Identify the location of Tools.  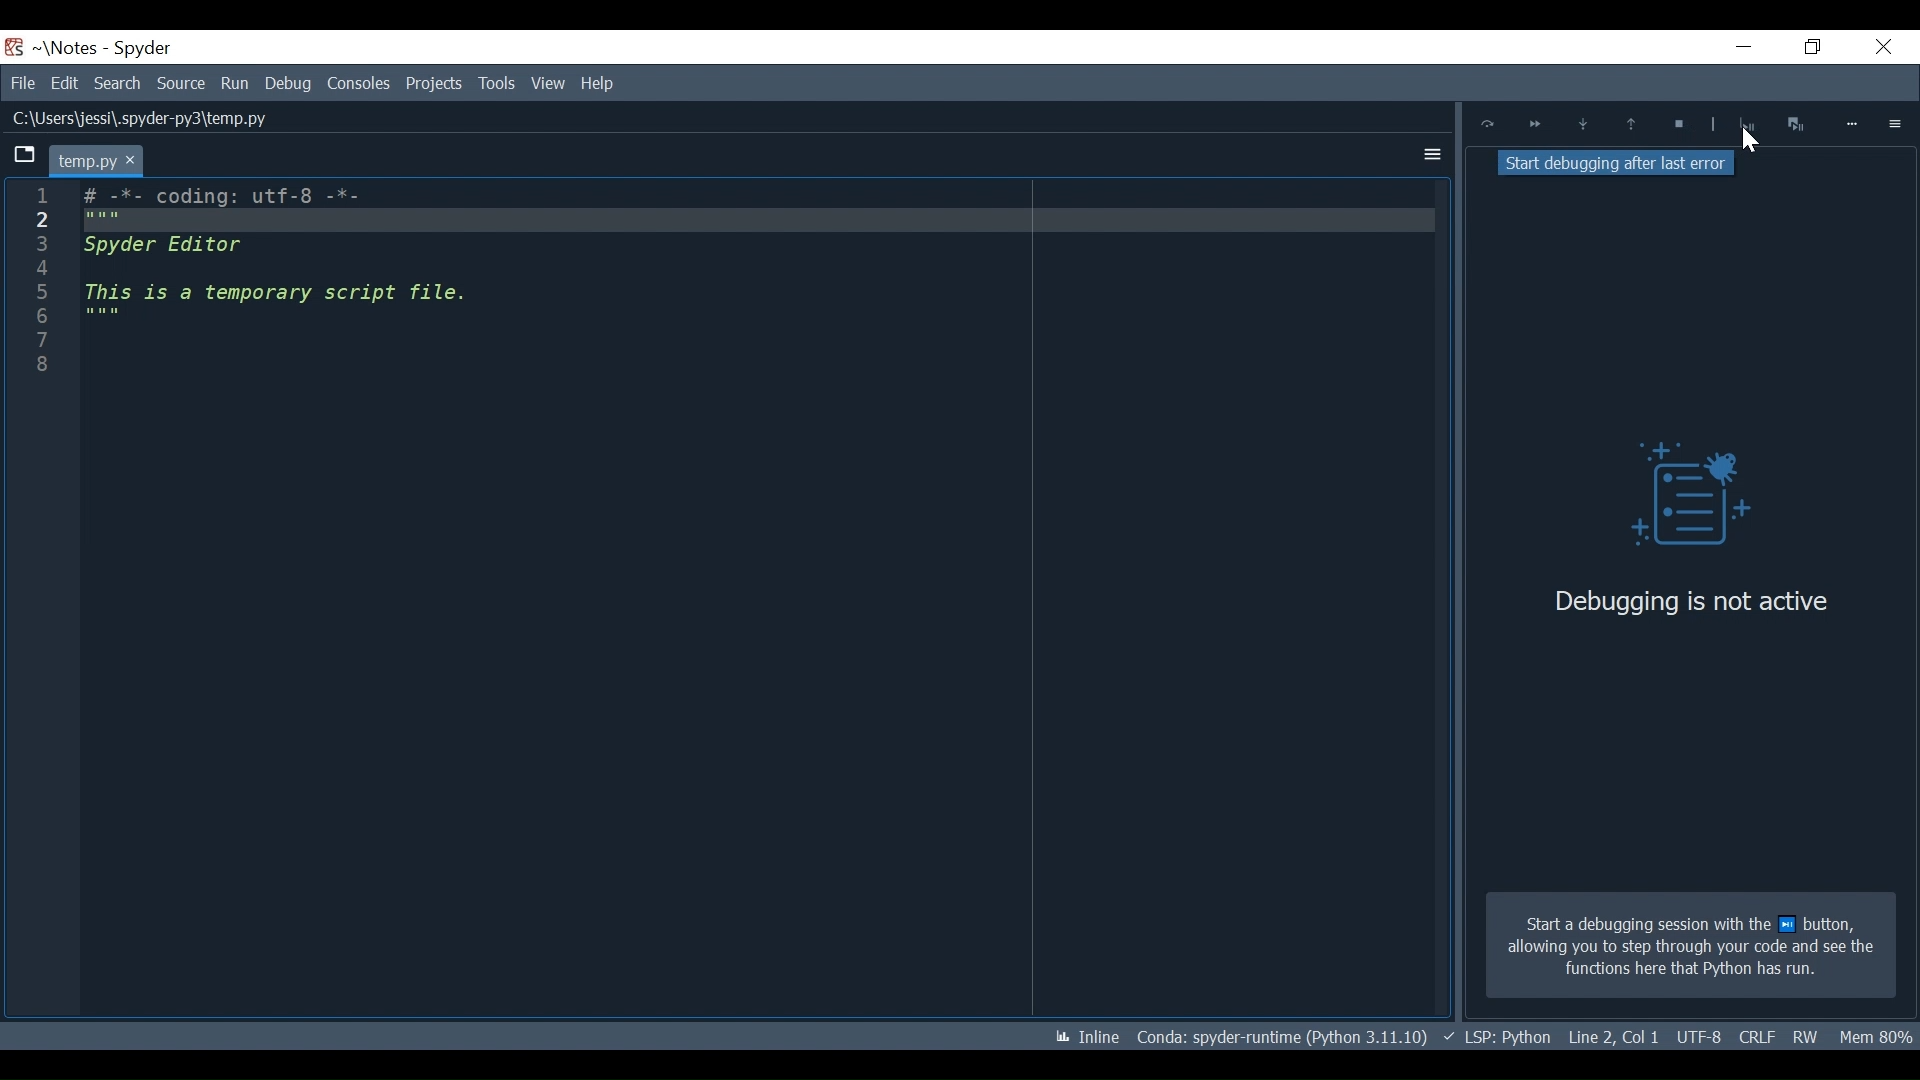
(436, 83).